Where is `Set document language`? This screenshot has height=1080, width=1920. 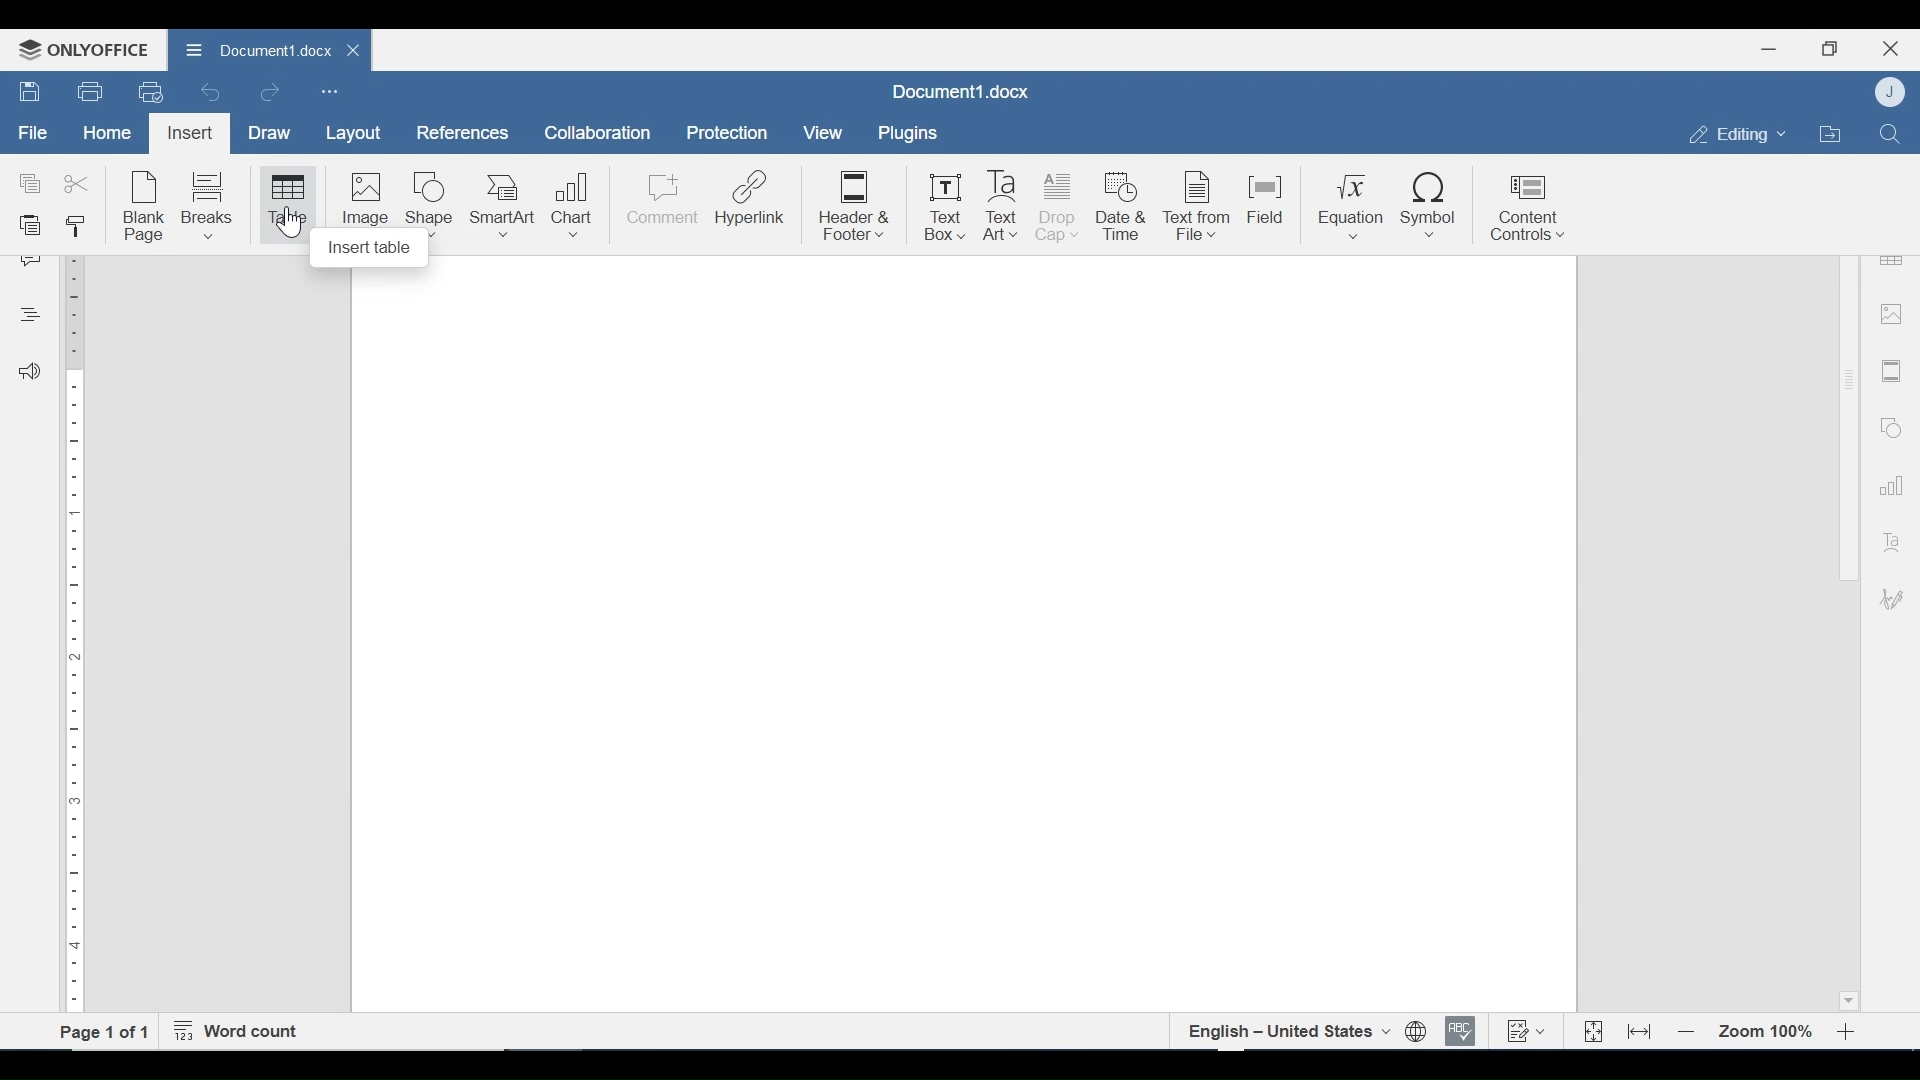
Set document language is located at coordinates (1417, 1032).